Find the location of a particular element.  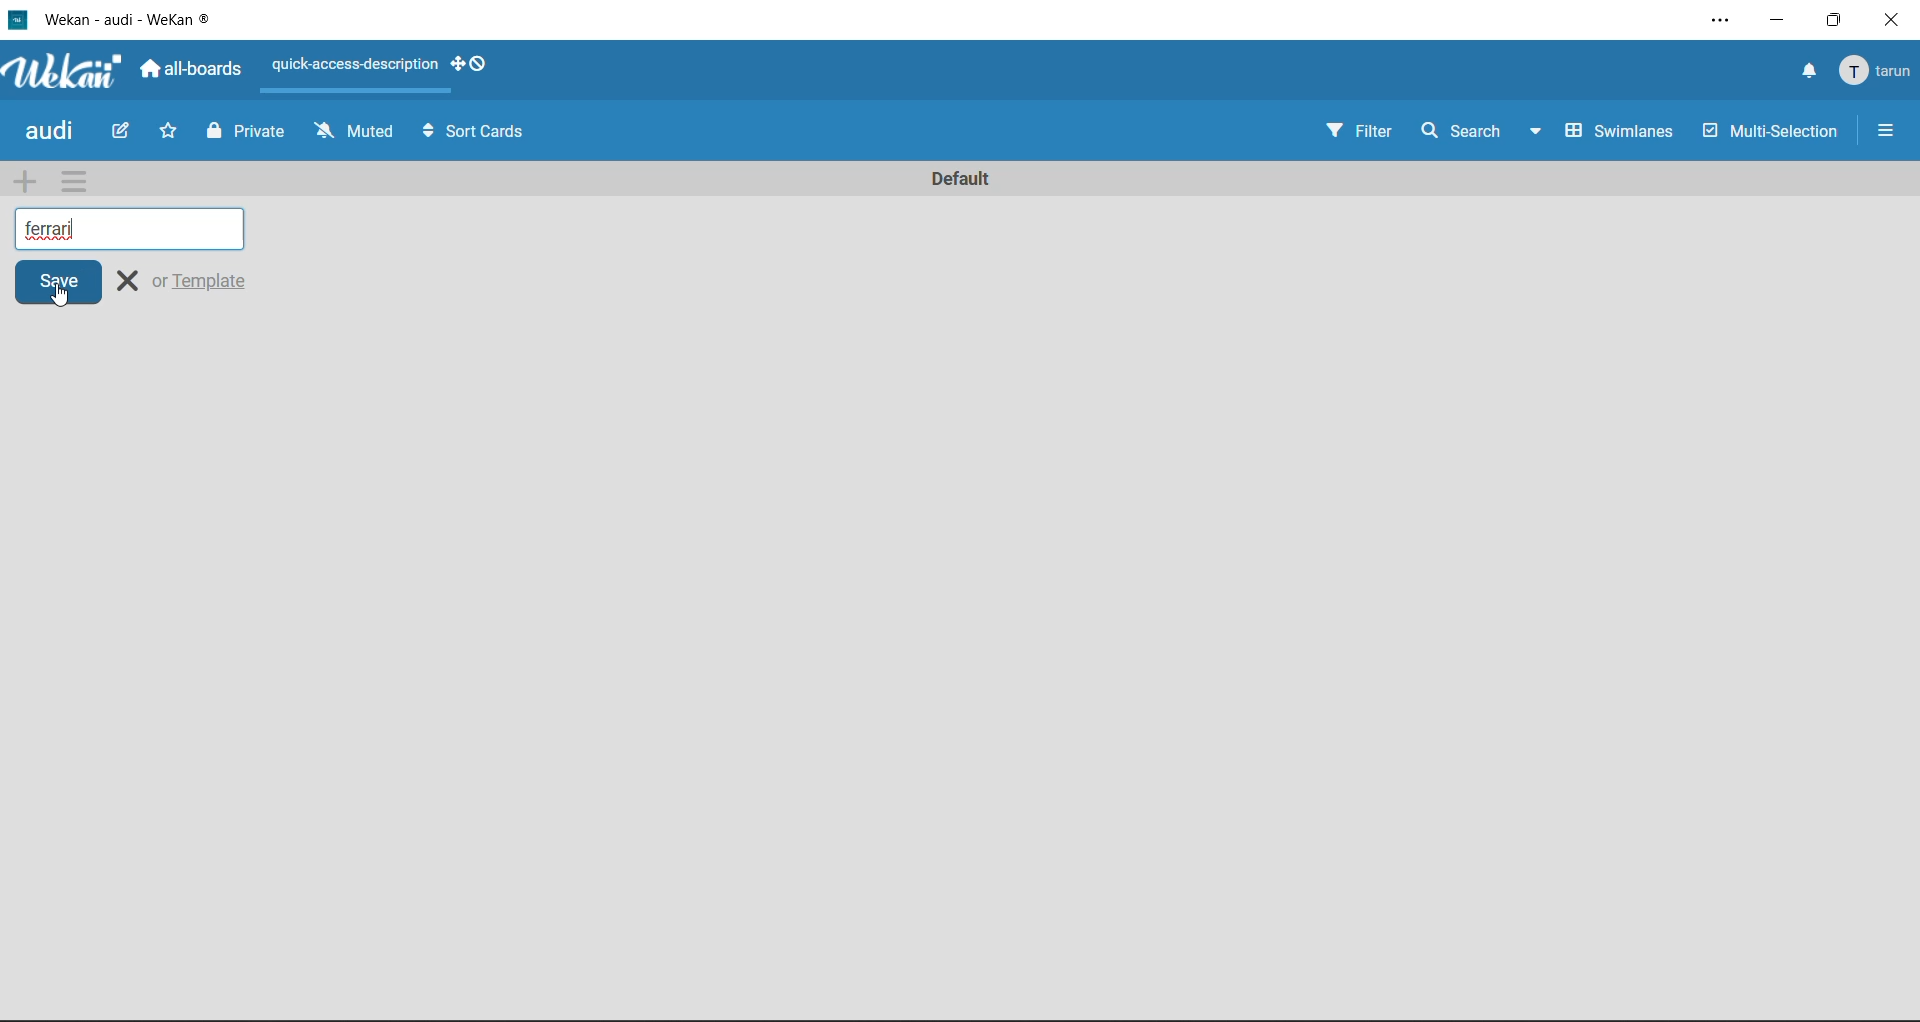

quick-access-description is located at coordinates (354, 66).